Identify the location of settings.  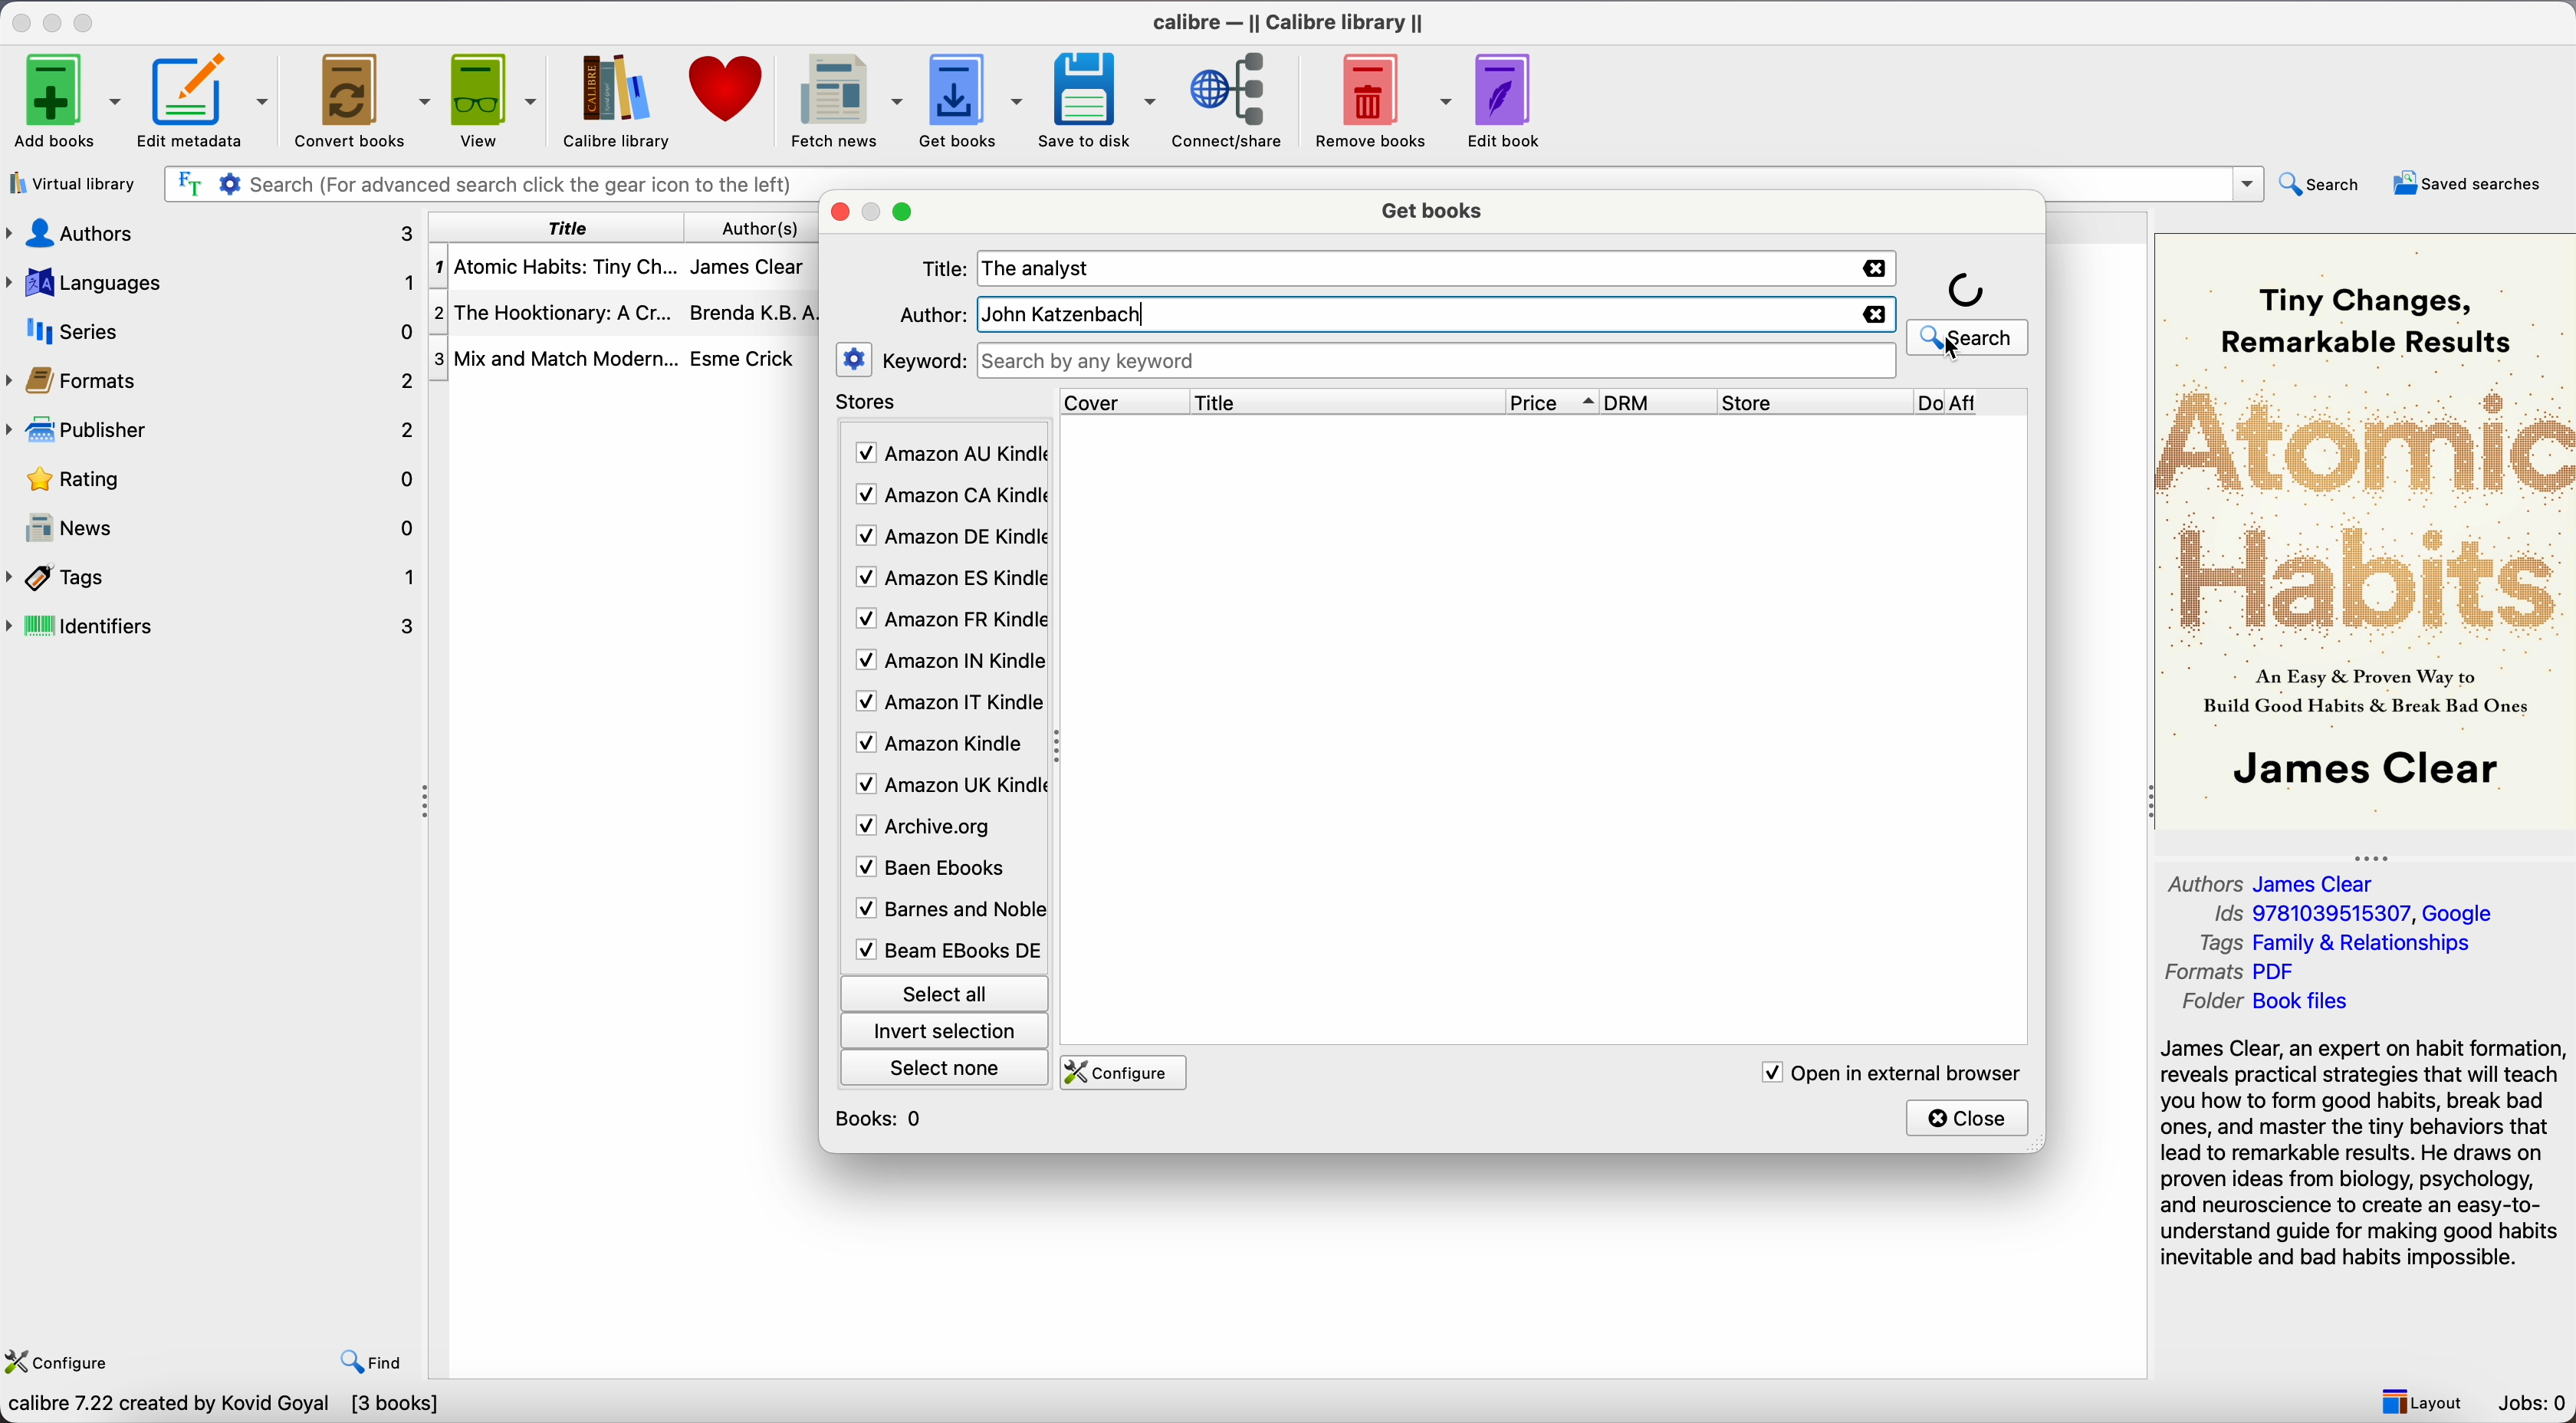
(853, 359).